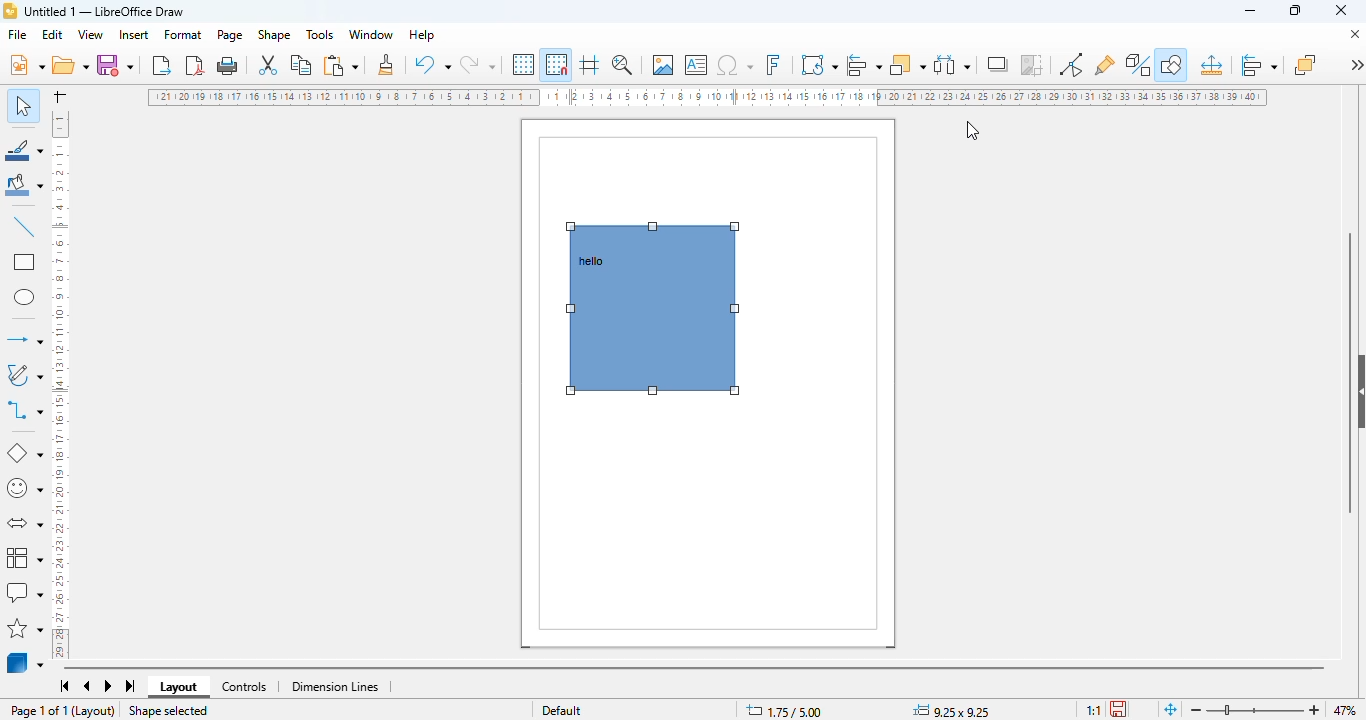 Image resolution: width=1366 pixels, height=720 pixels. What do you see at coordinates (1354, 34) in the screenshot?
I see `close document` at bounding box center [1354, 34].